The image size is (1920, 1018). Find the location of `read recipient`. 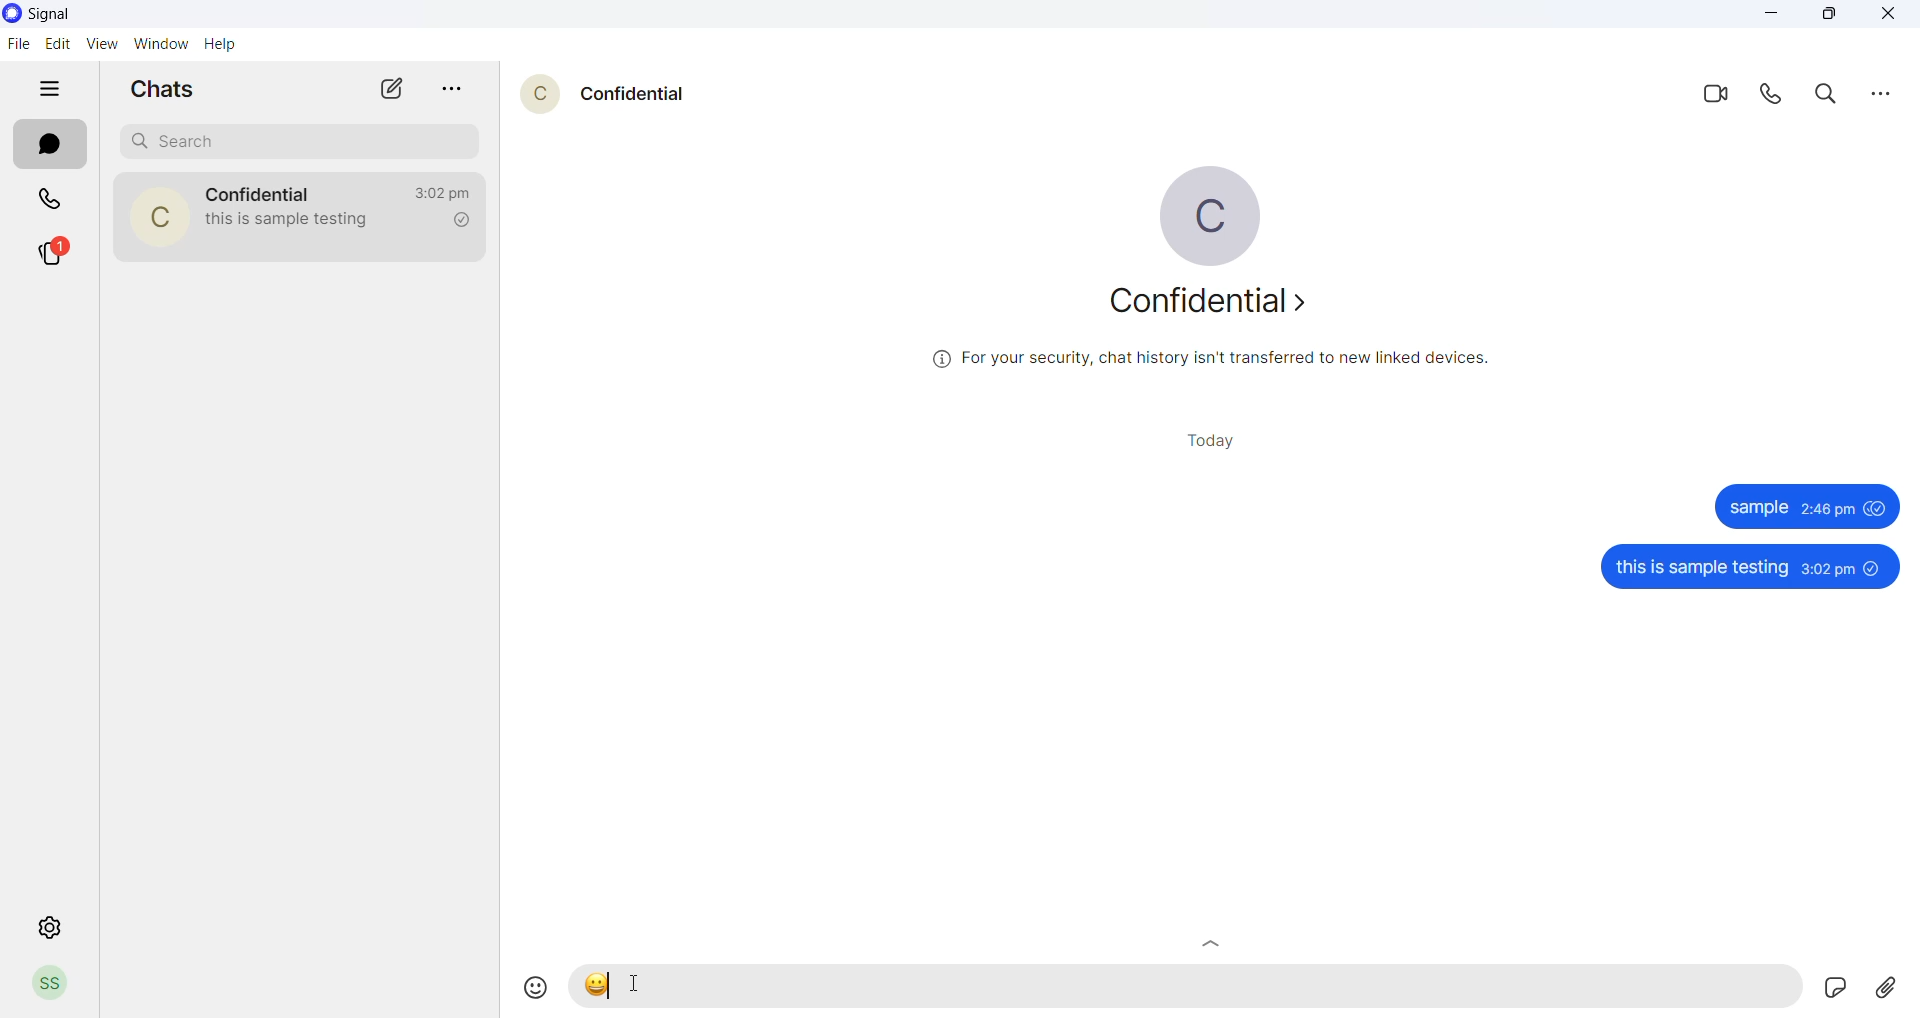

read recipient is located at coordinates (463, 222).